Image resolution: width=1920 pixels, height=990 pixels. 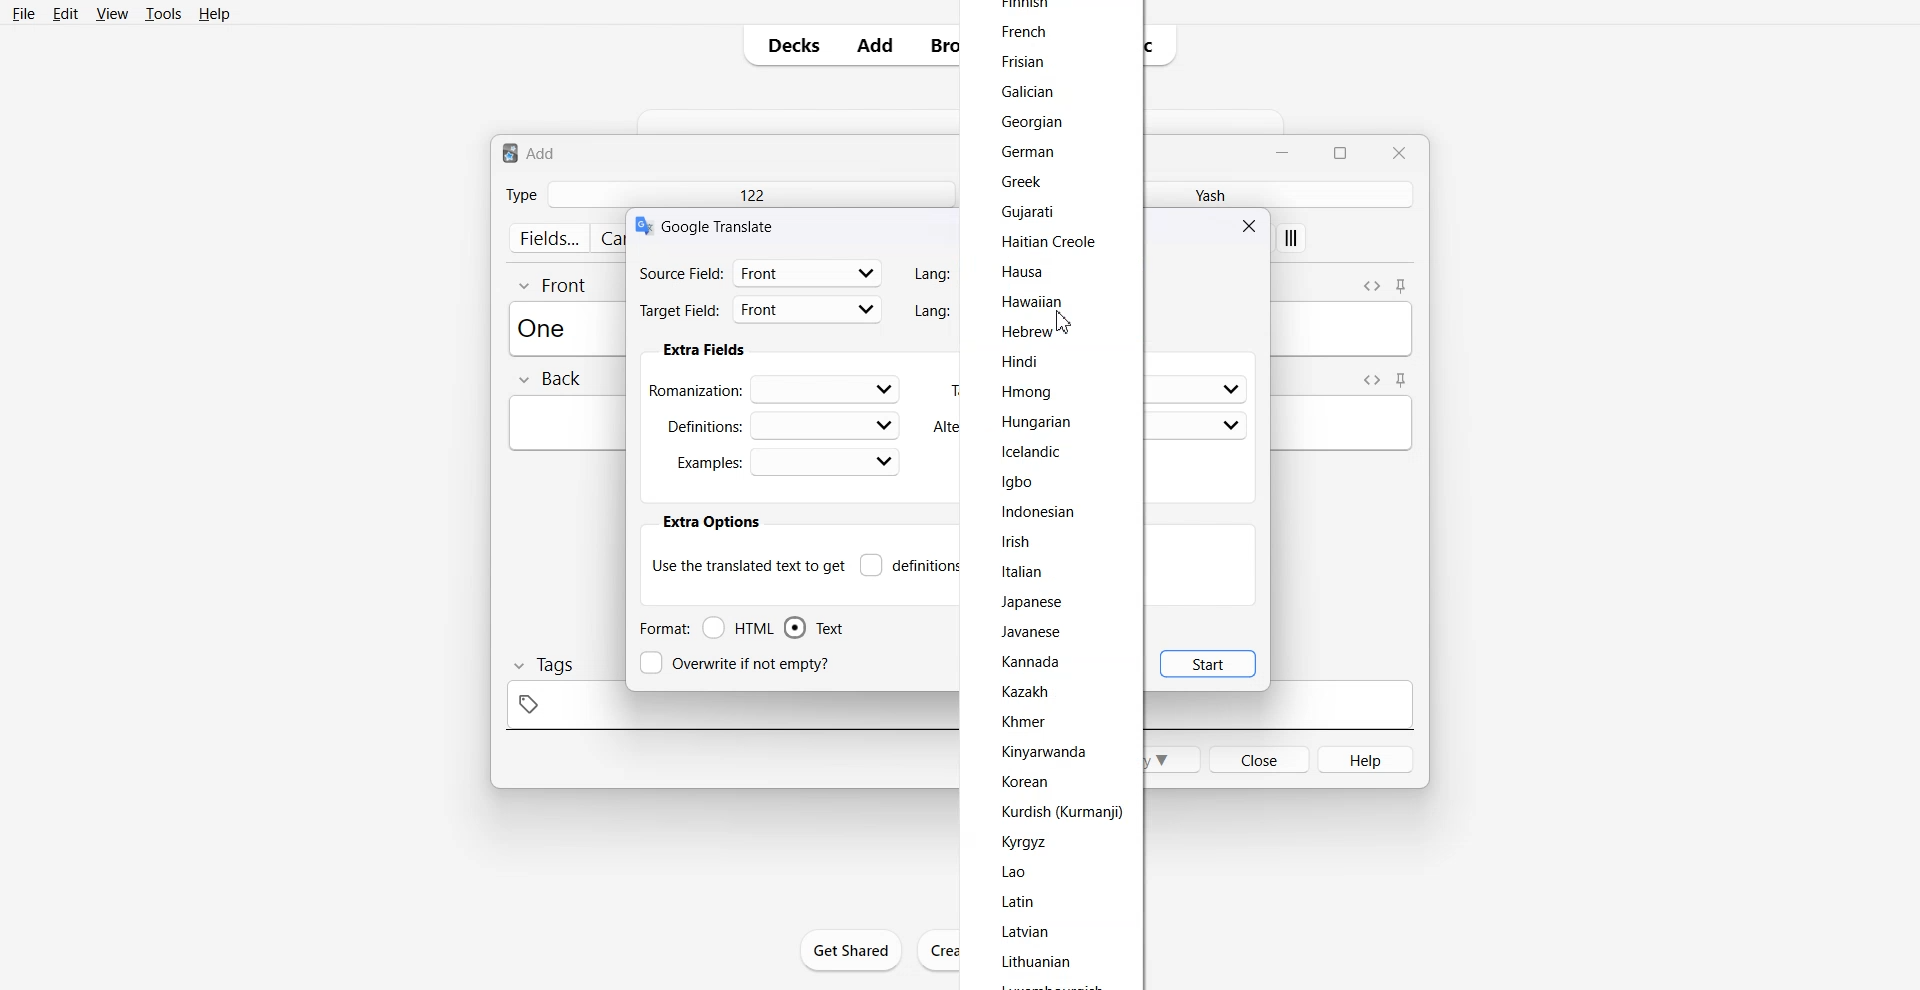 I want to click on Tools, so click(x=163, y=13).